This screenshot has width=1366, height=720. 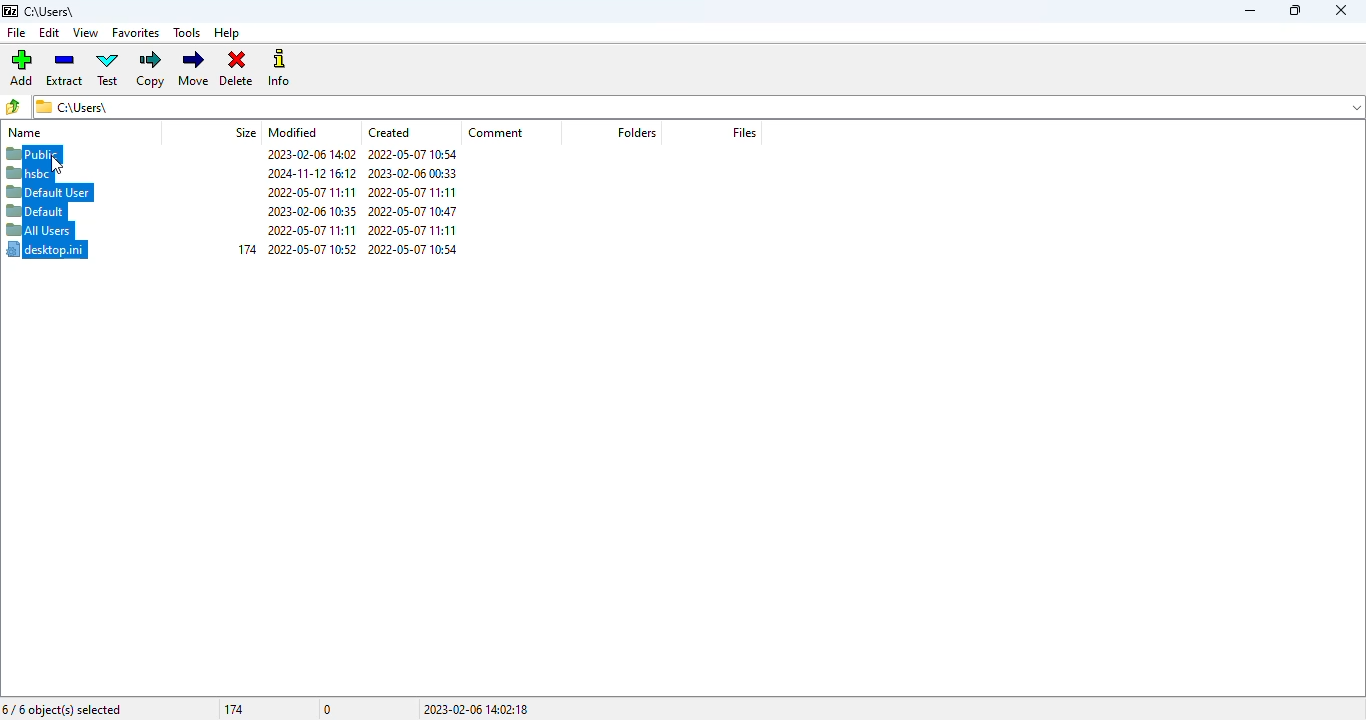 I want to click on default selected, so click(x=37, y=212).